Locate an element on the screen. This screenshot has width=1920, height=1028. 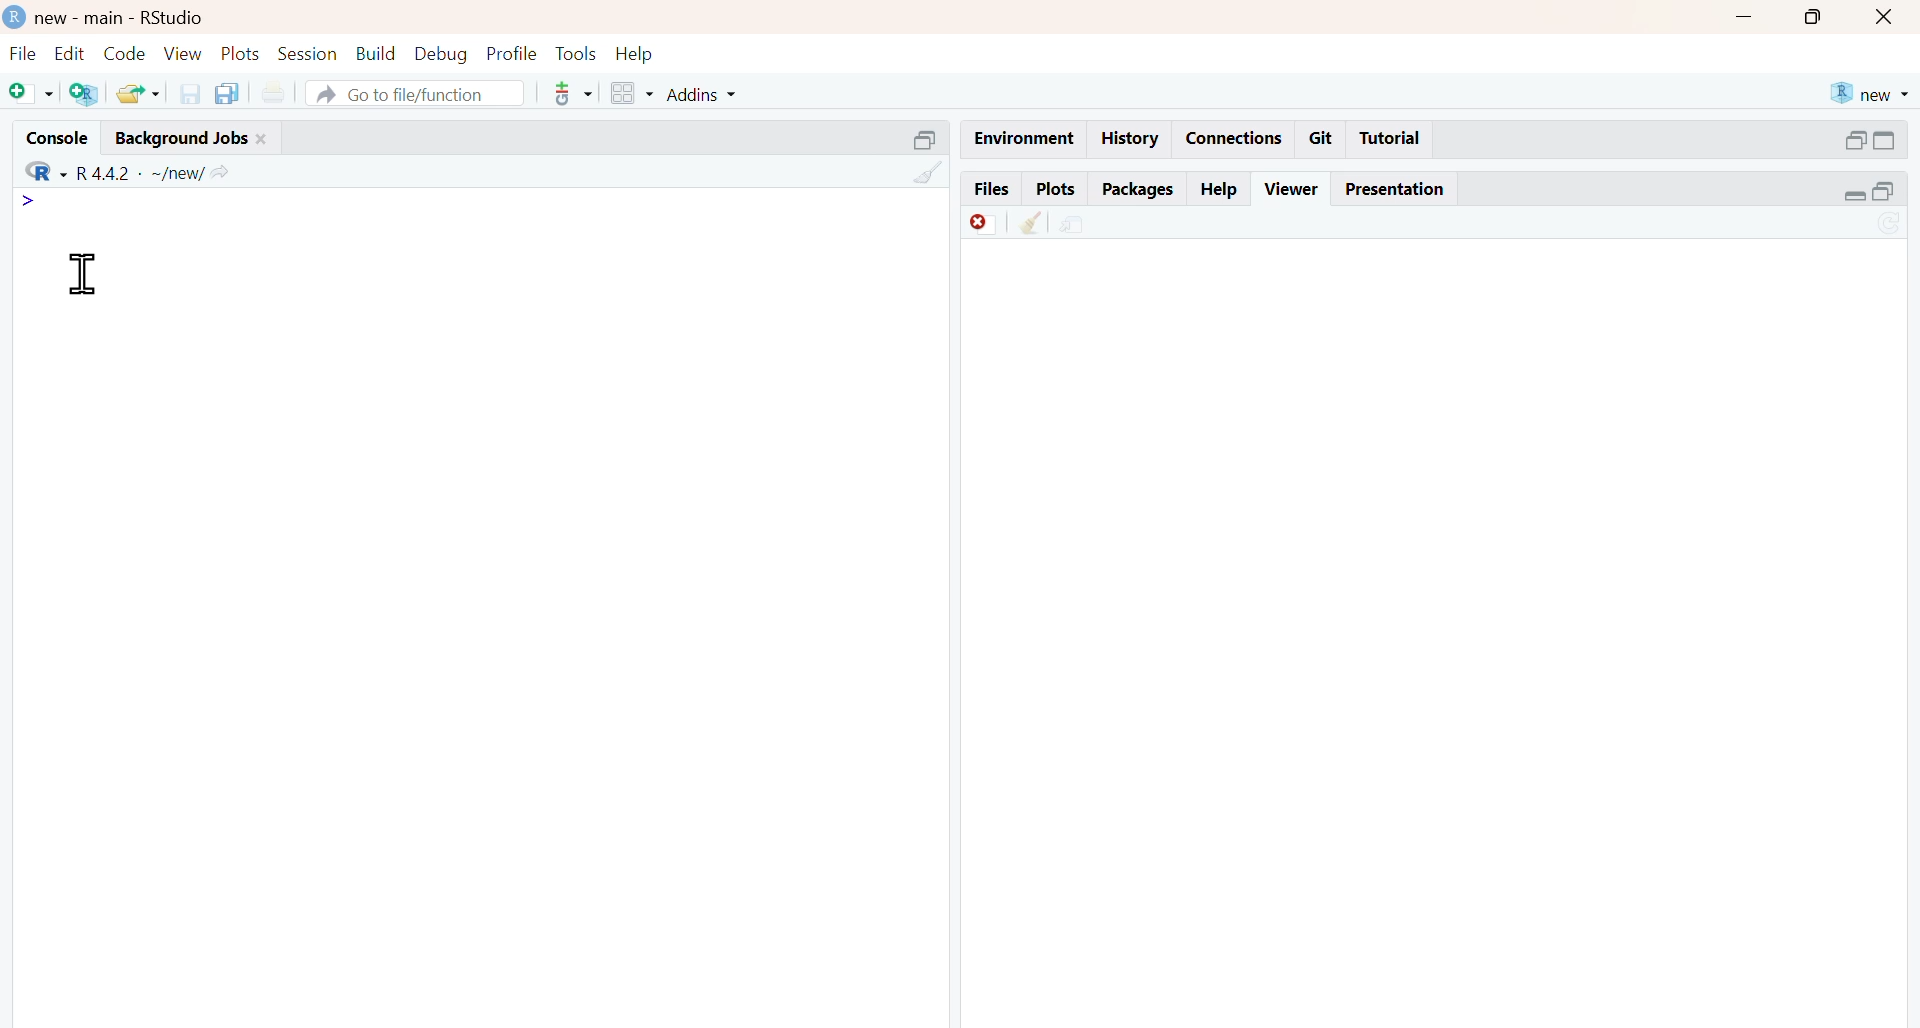
help is located at coordinates (1220, 189).